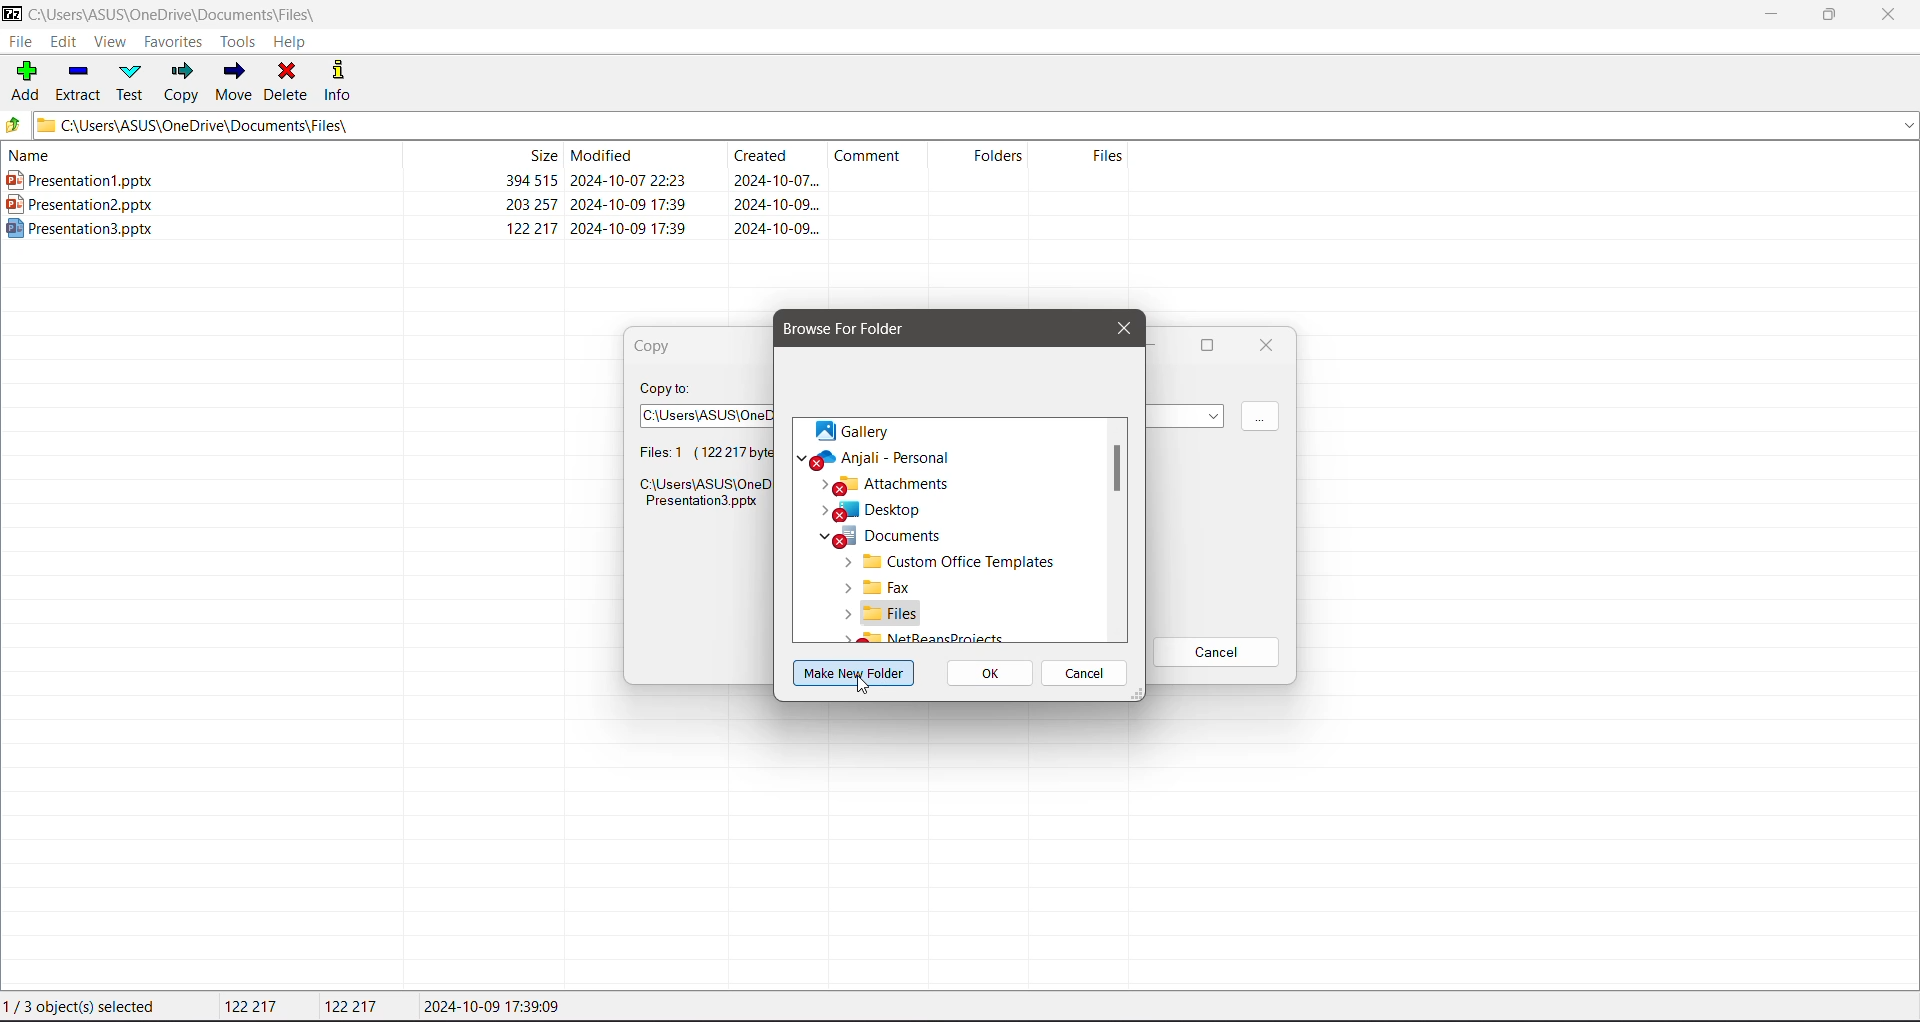  Describe the element at coordinates (884, 613) in the screenshot. I see `Files` at that location.